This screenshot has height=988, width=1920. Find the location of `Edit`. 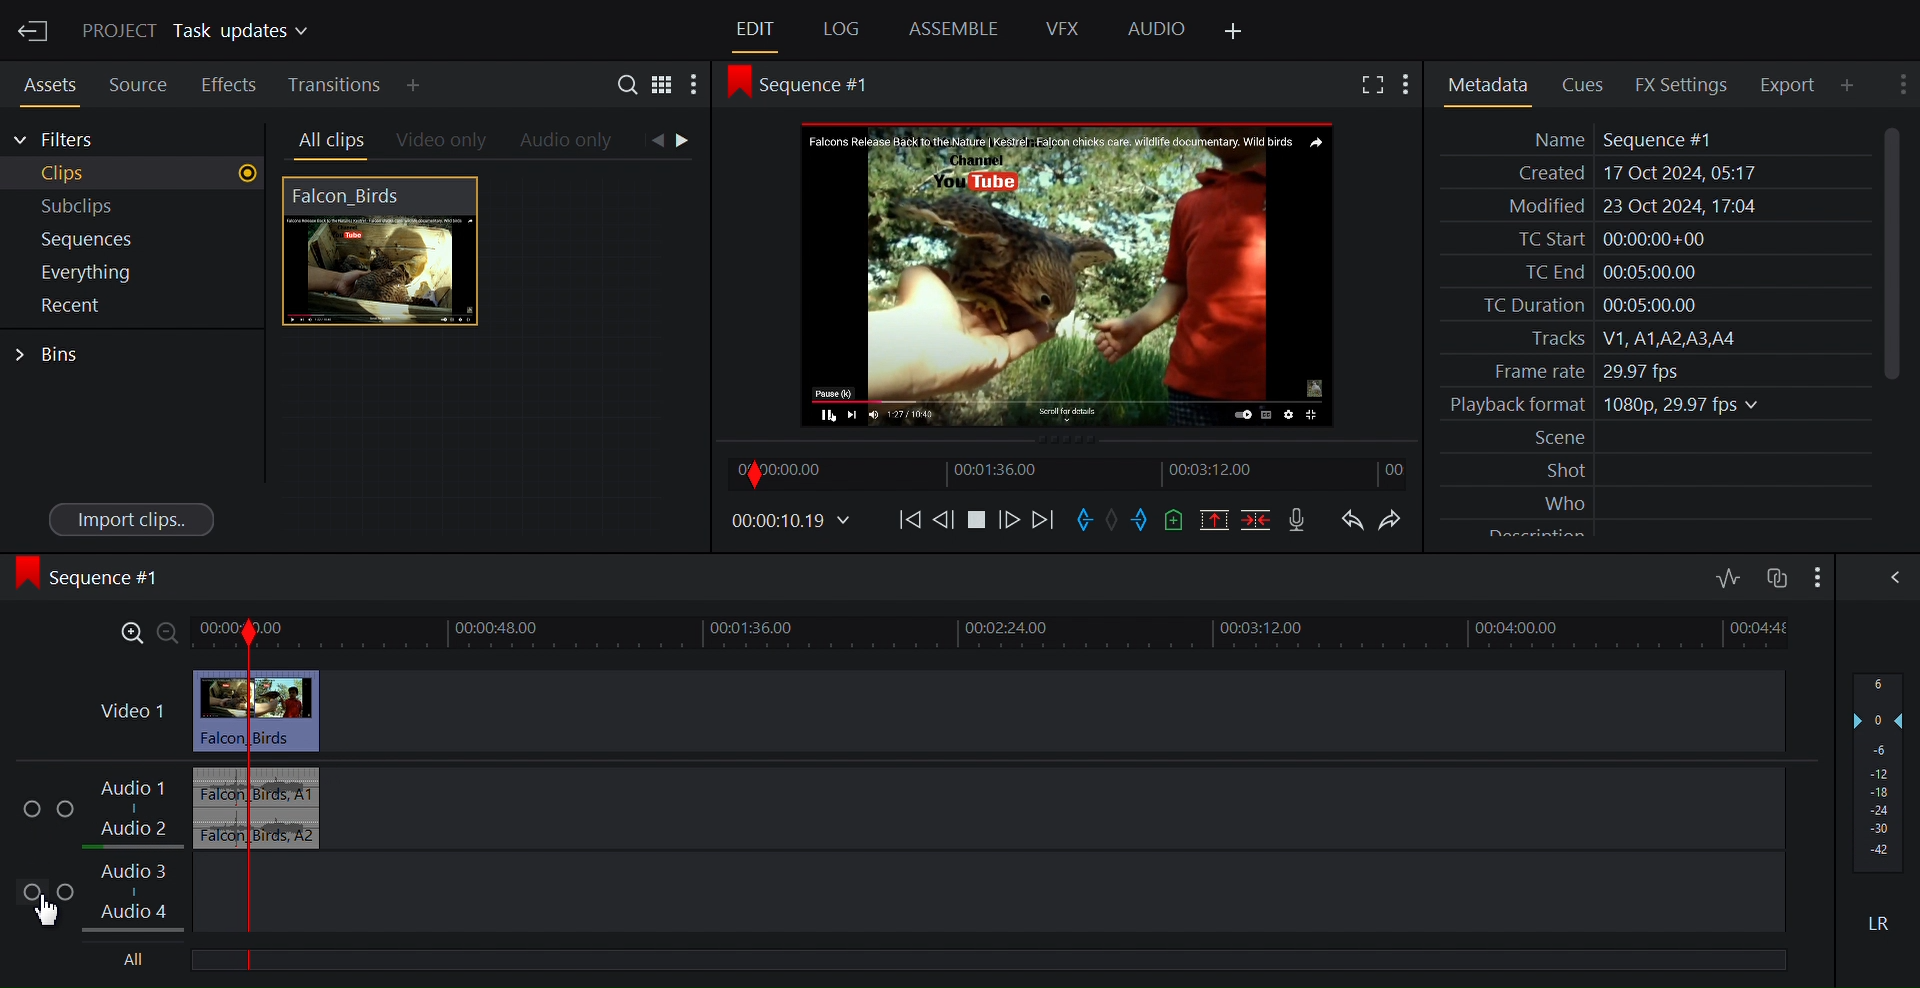

Edit is located at coordinates (757, 30).